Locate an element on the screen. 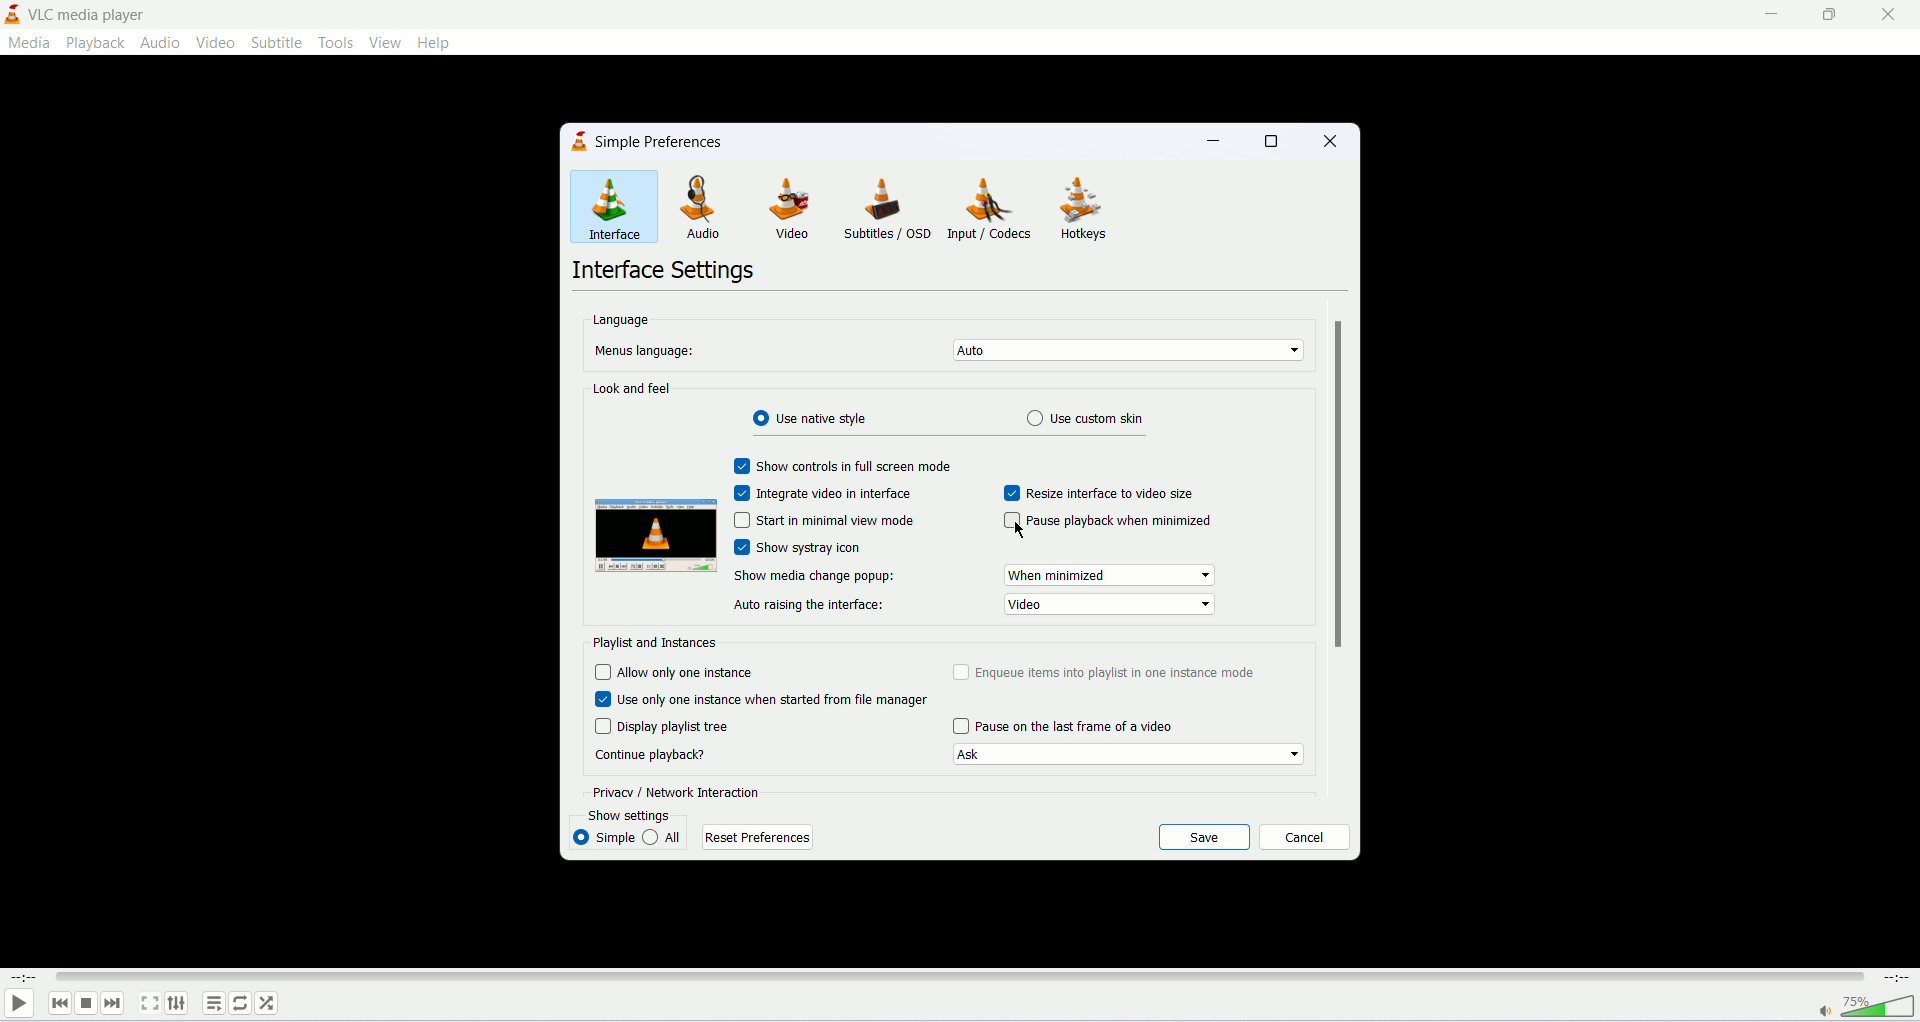  loop is located at coordinates (243, 1006).